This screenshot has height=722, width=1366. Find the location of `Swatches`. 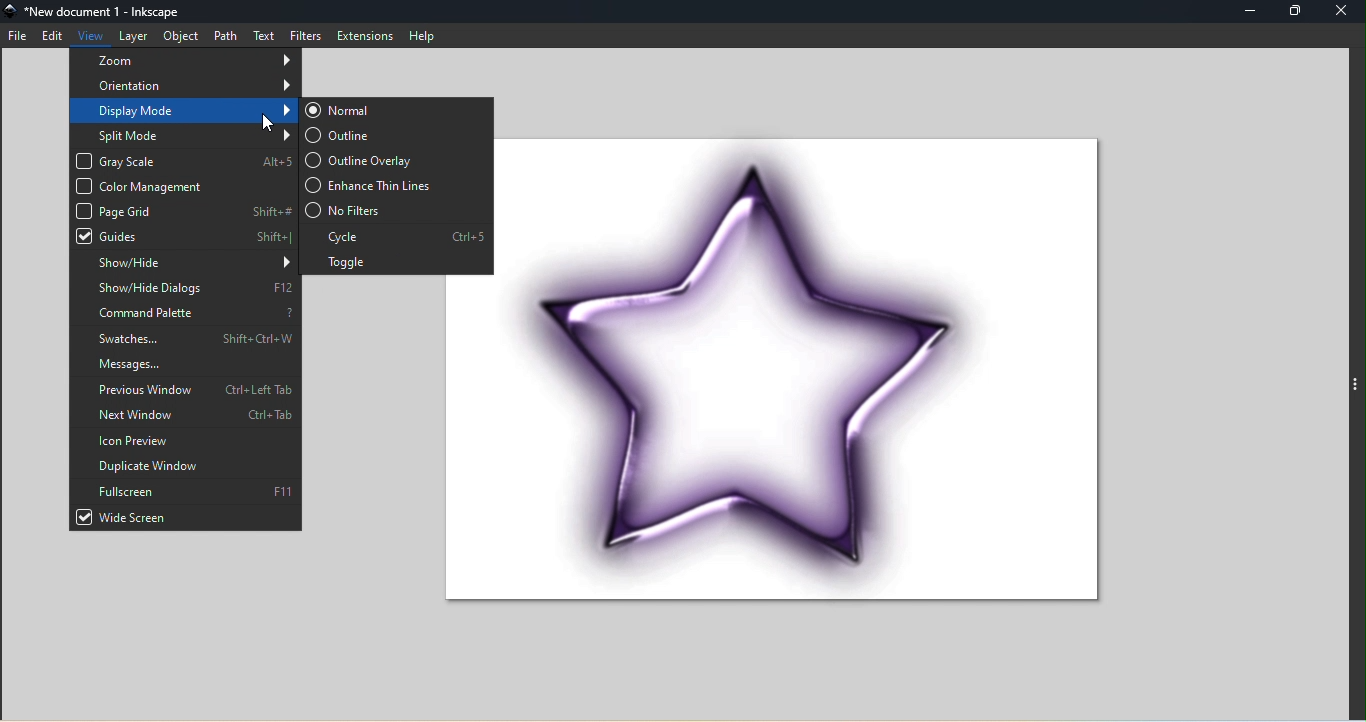

Swatches is located at coordinates (186, 337).